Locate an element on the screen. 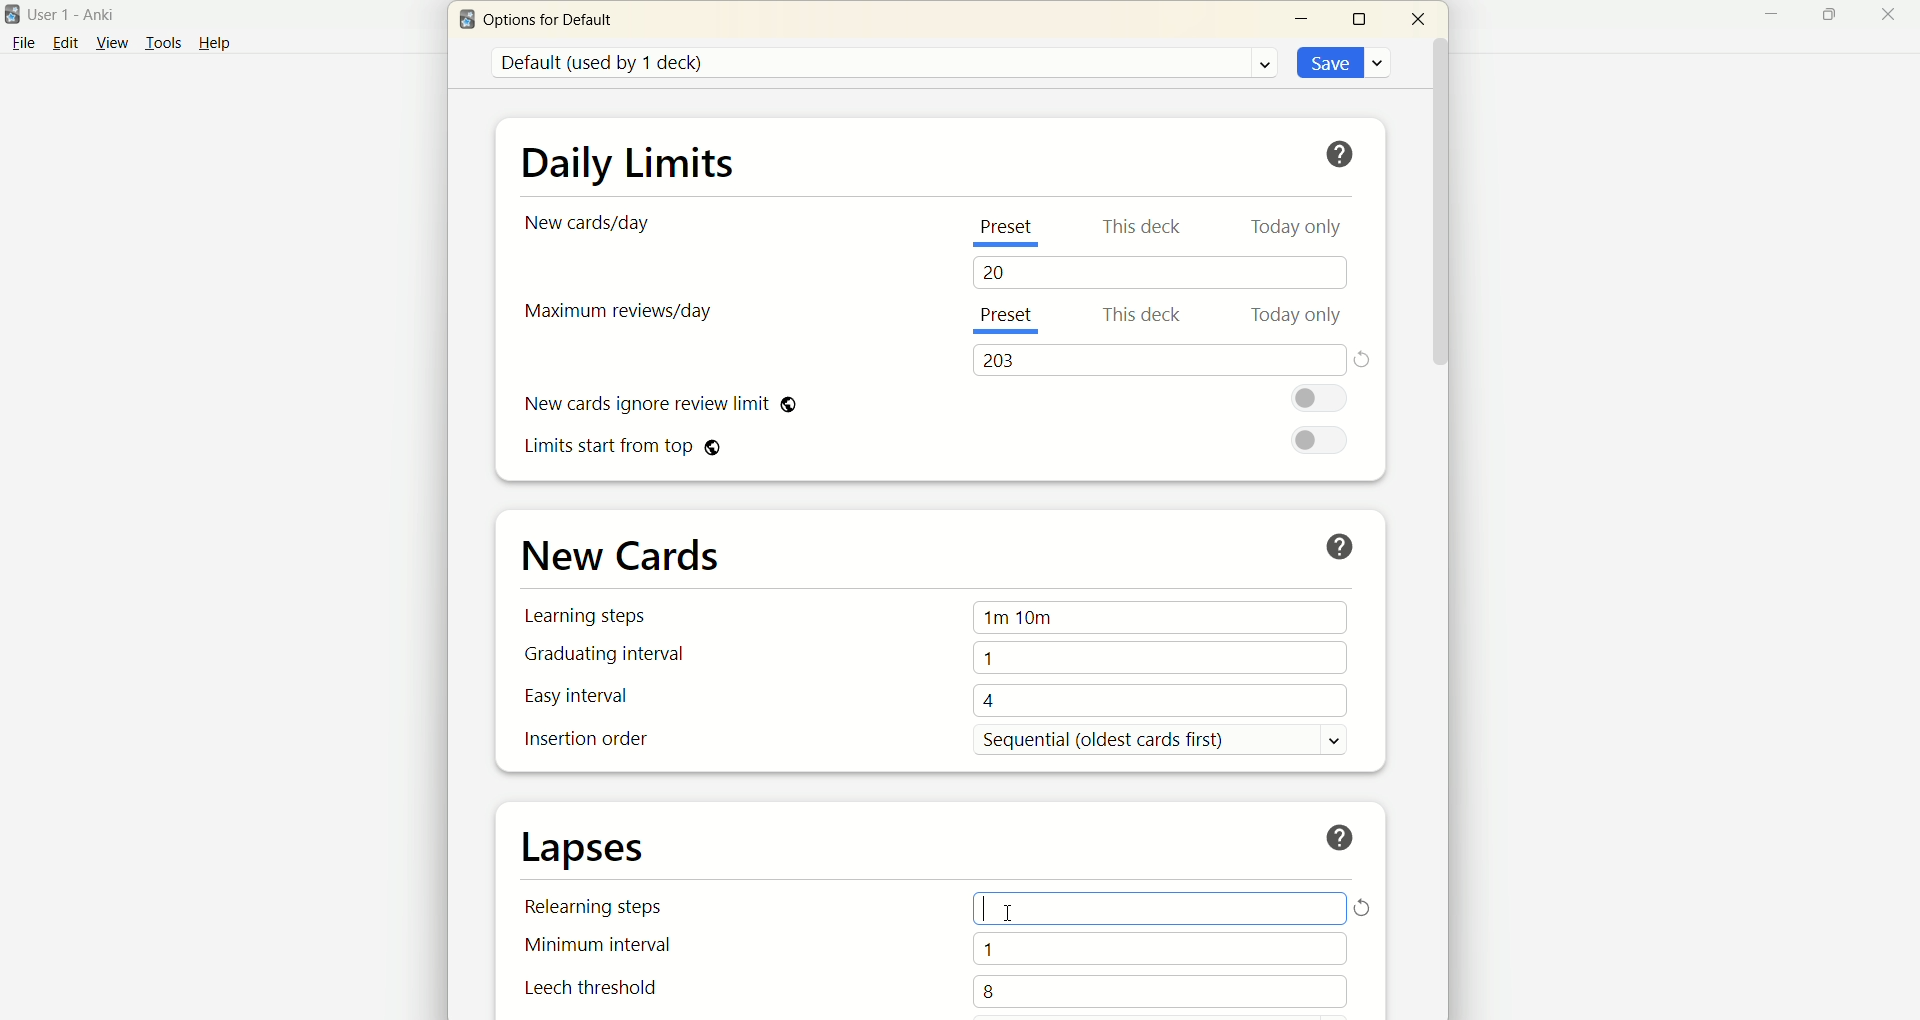  default (used by 1 deck) is located at coordinates (883, 63).